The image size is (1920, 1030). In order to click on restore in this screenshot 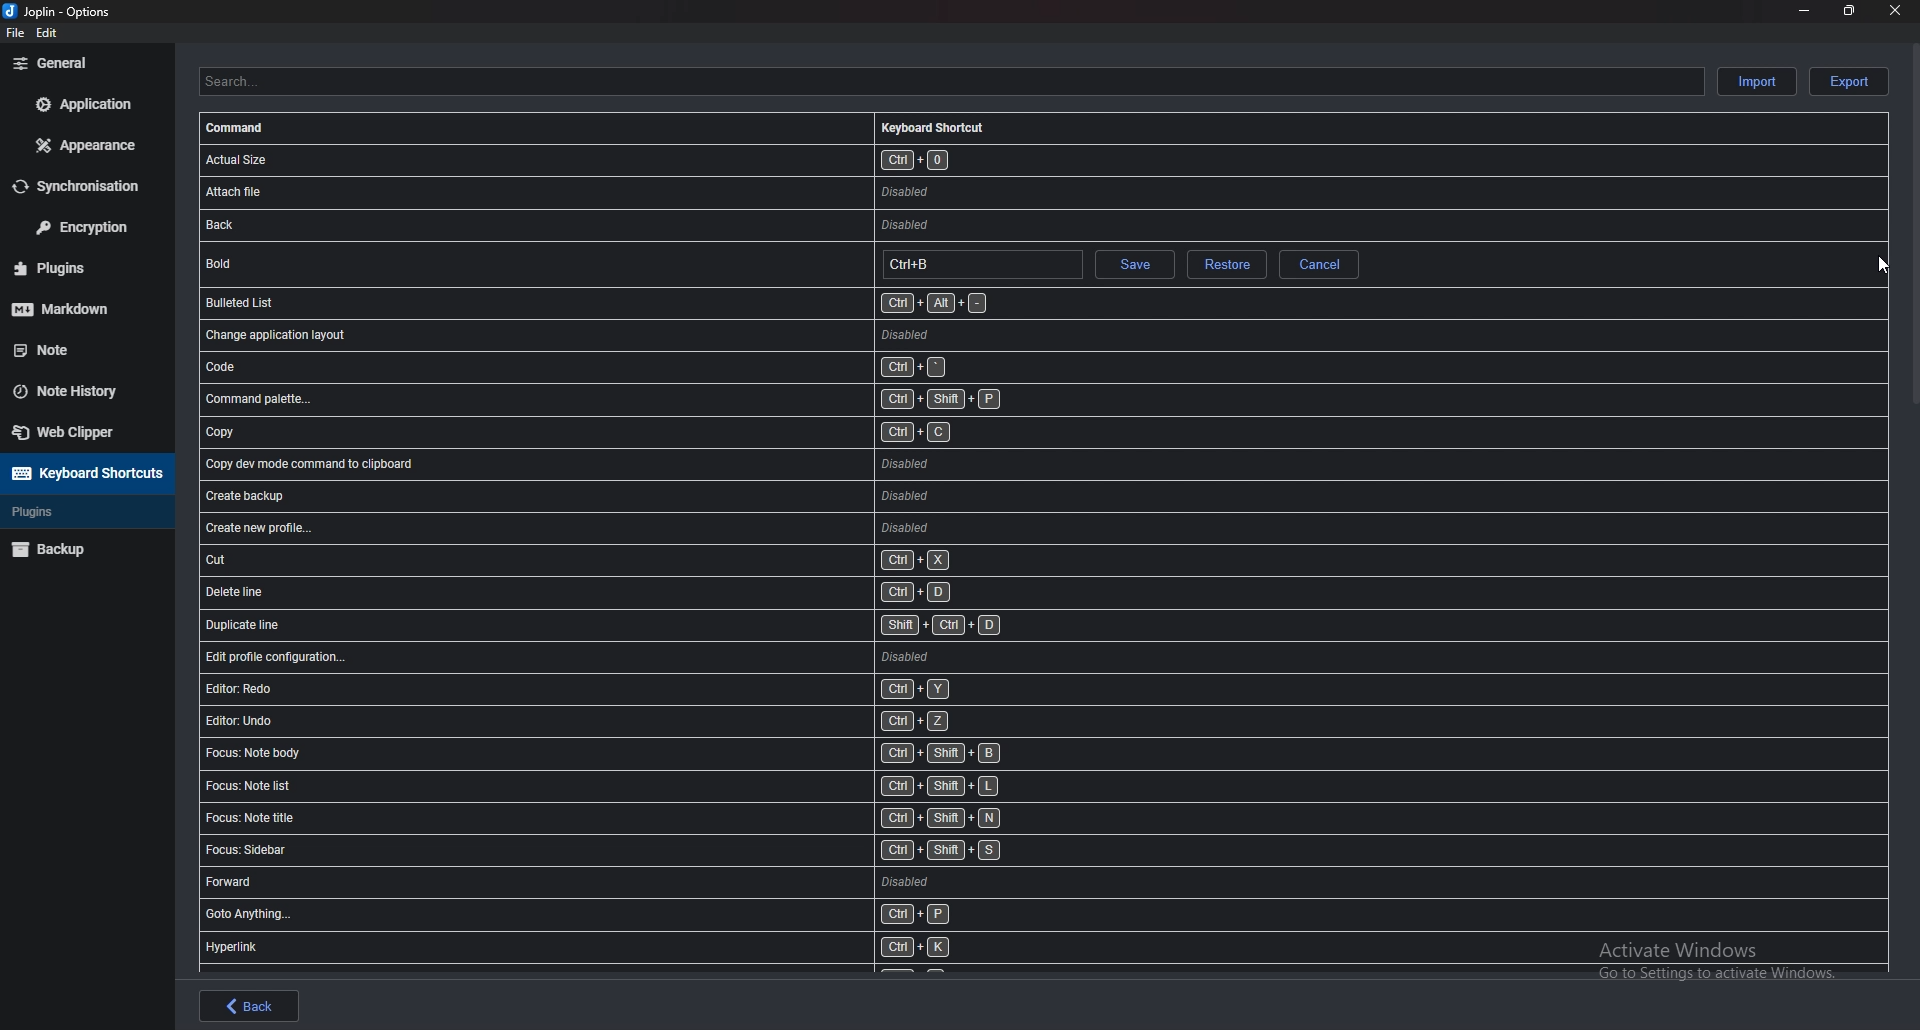, I will do `click(1228, 264)`.